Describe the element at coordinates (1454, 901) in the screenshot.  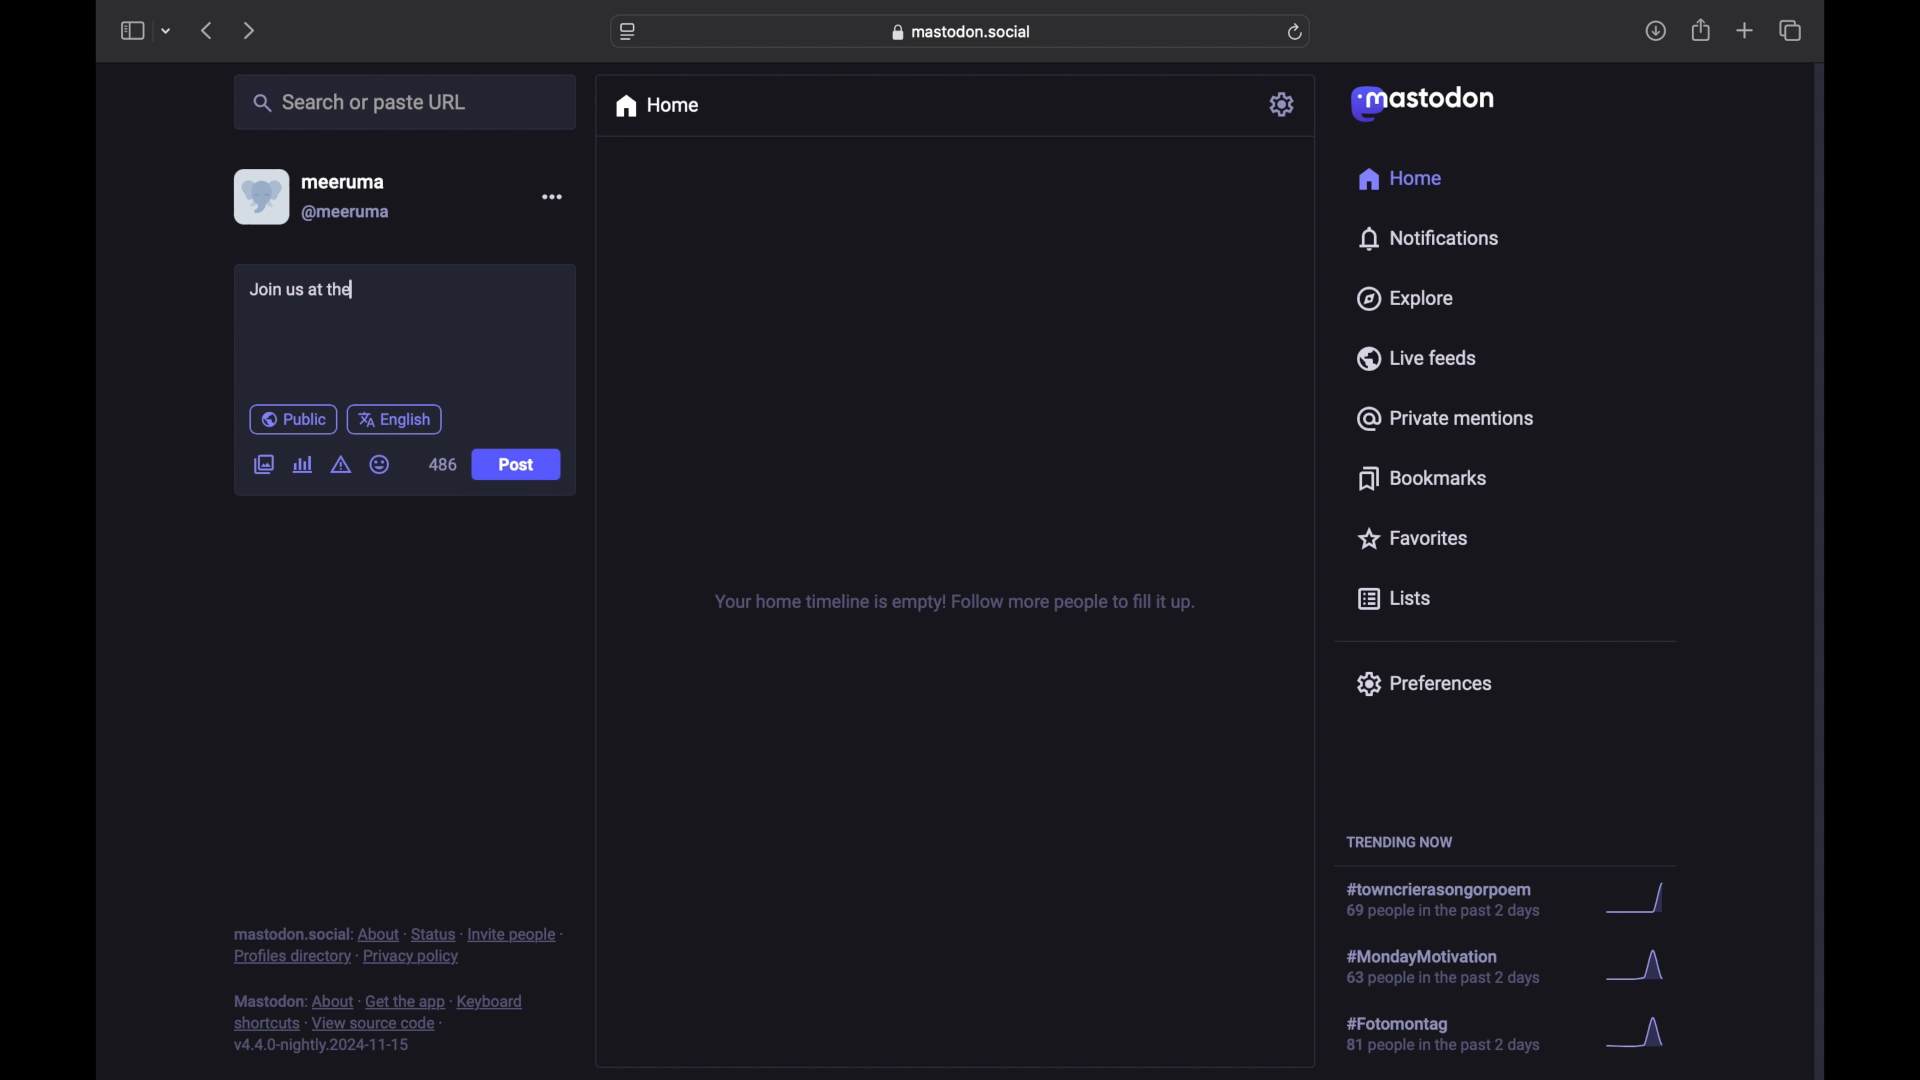
I see `hashtag trend` at that location.